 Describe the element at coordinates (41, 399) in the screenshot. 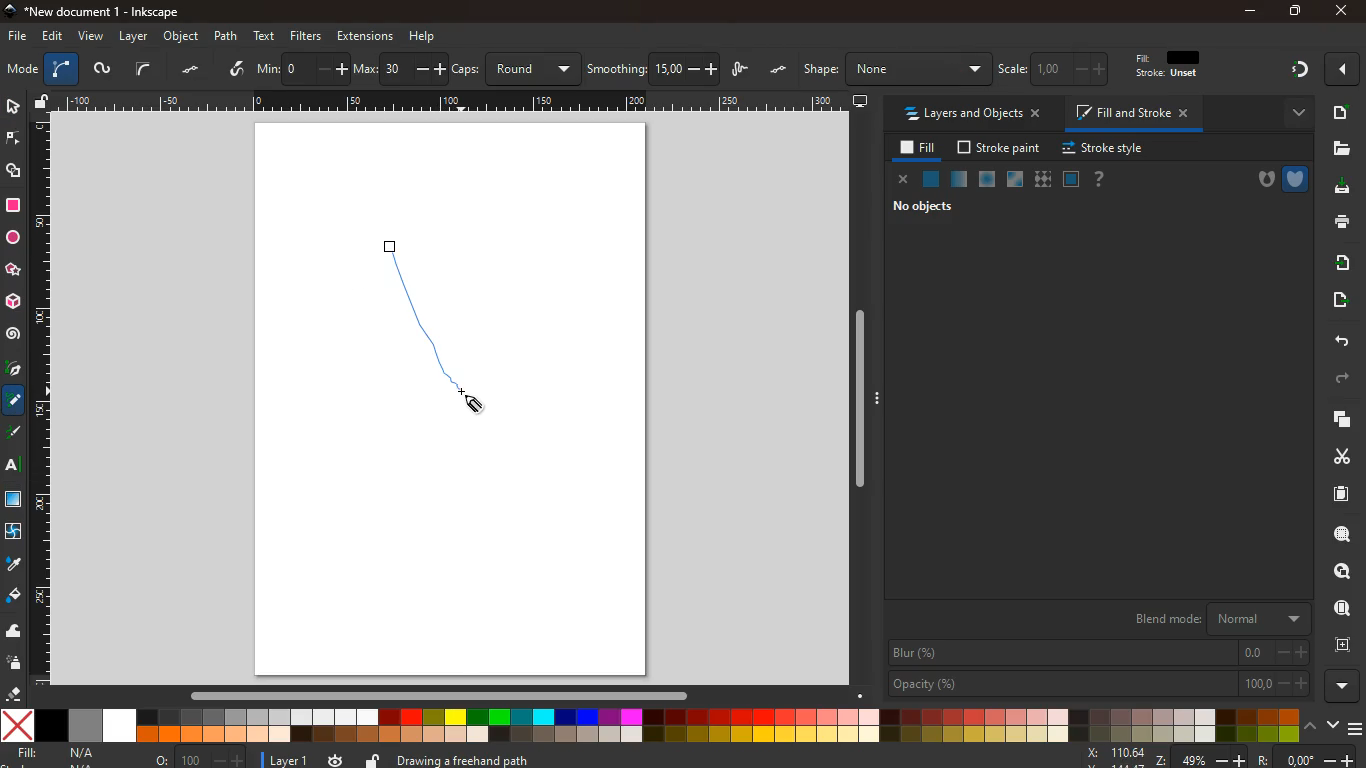

I see `Scale` at that location.